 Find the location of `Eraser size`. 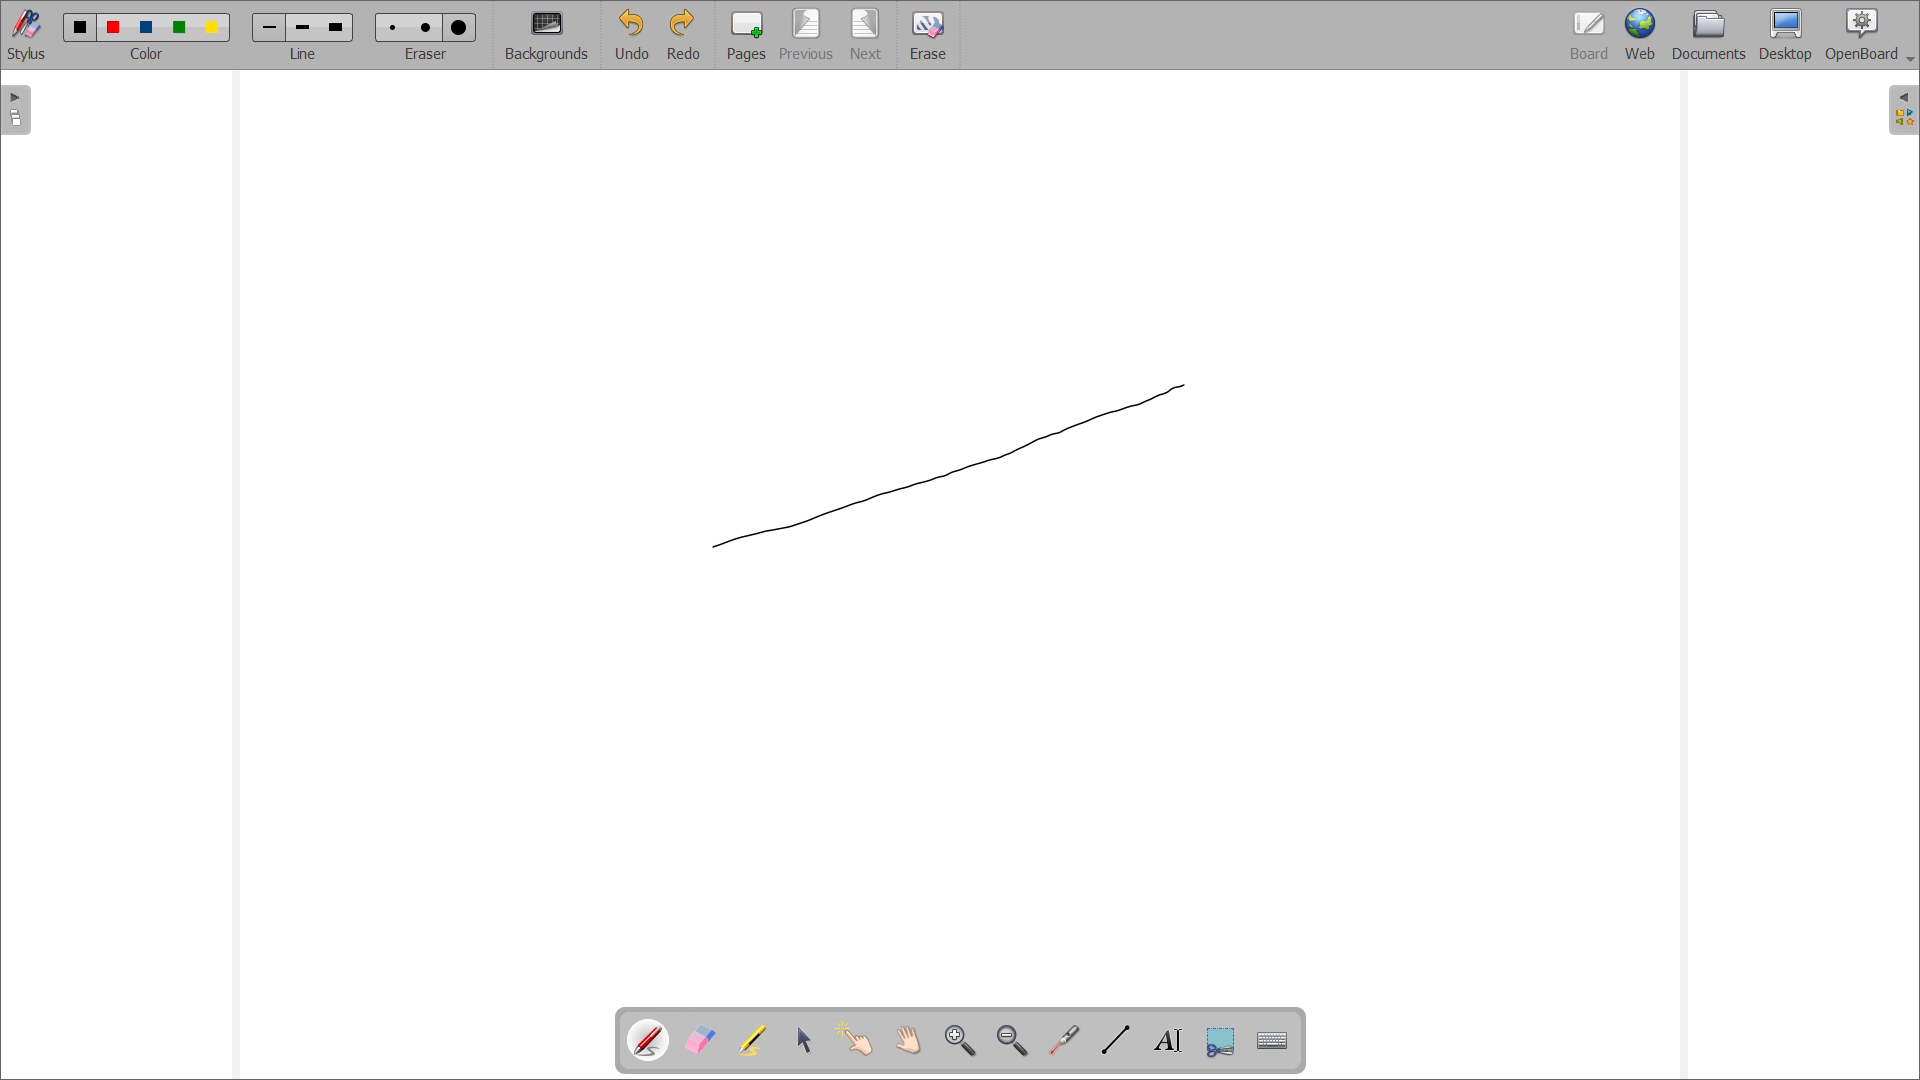

Eraser size is located at coordinates (459, 28).